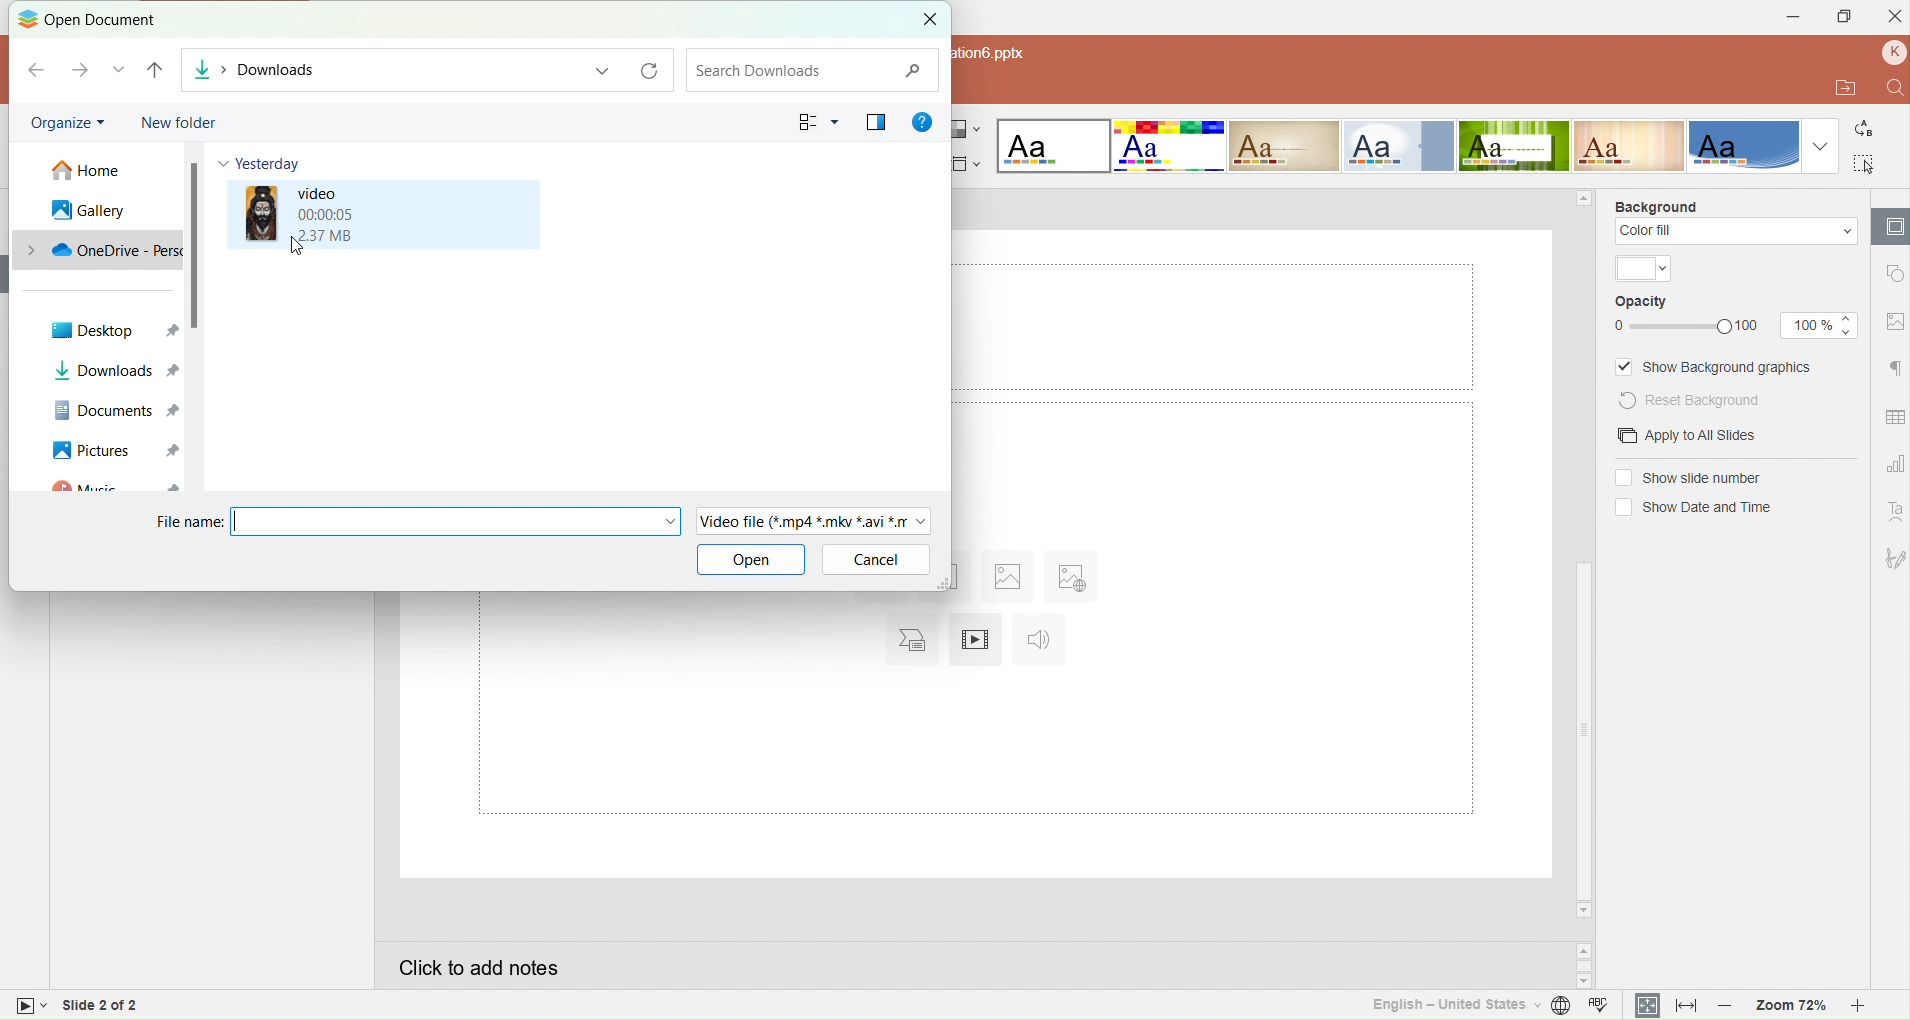 The image size is (1910, 1020). What do you see at coordinates (152, 71) in the screenshot?
I see `Up to desktop` at bounding box center [152, 71].